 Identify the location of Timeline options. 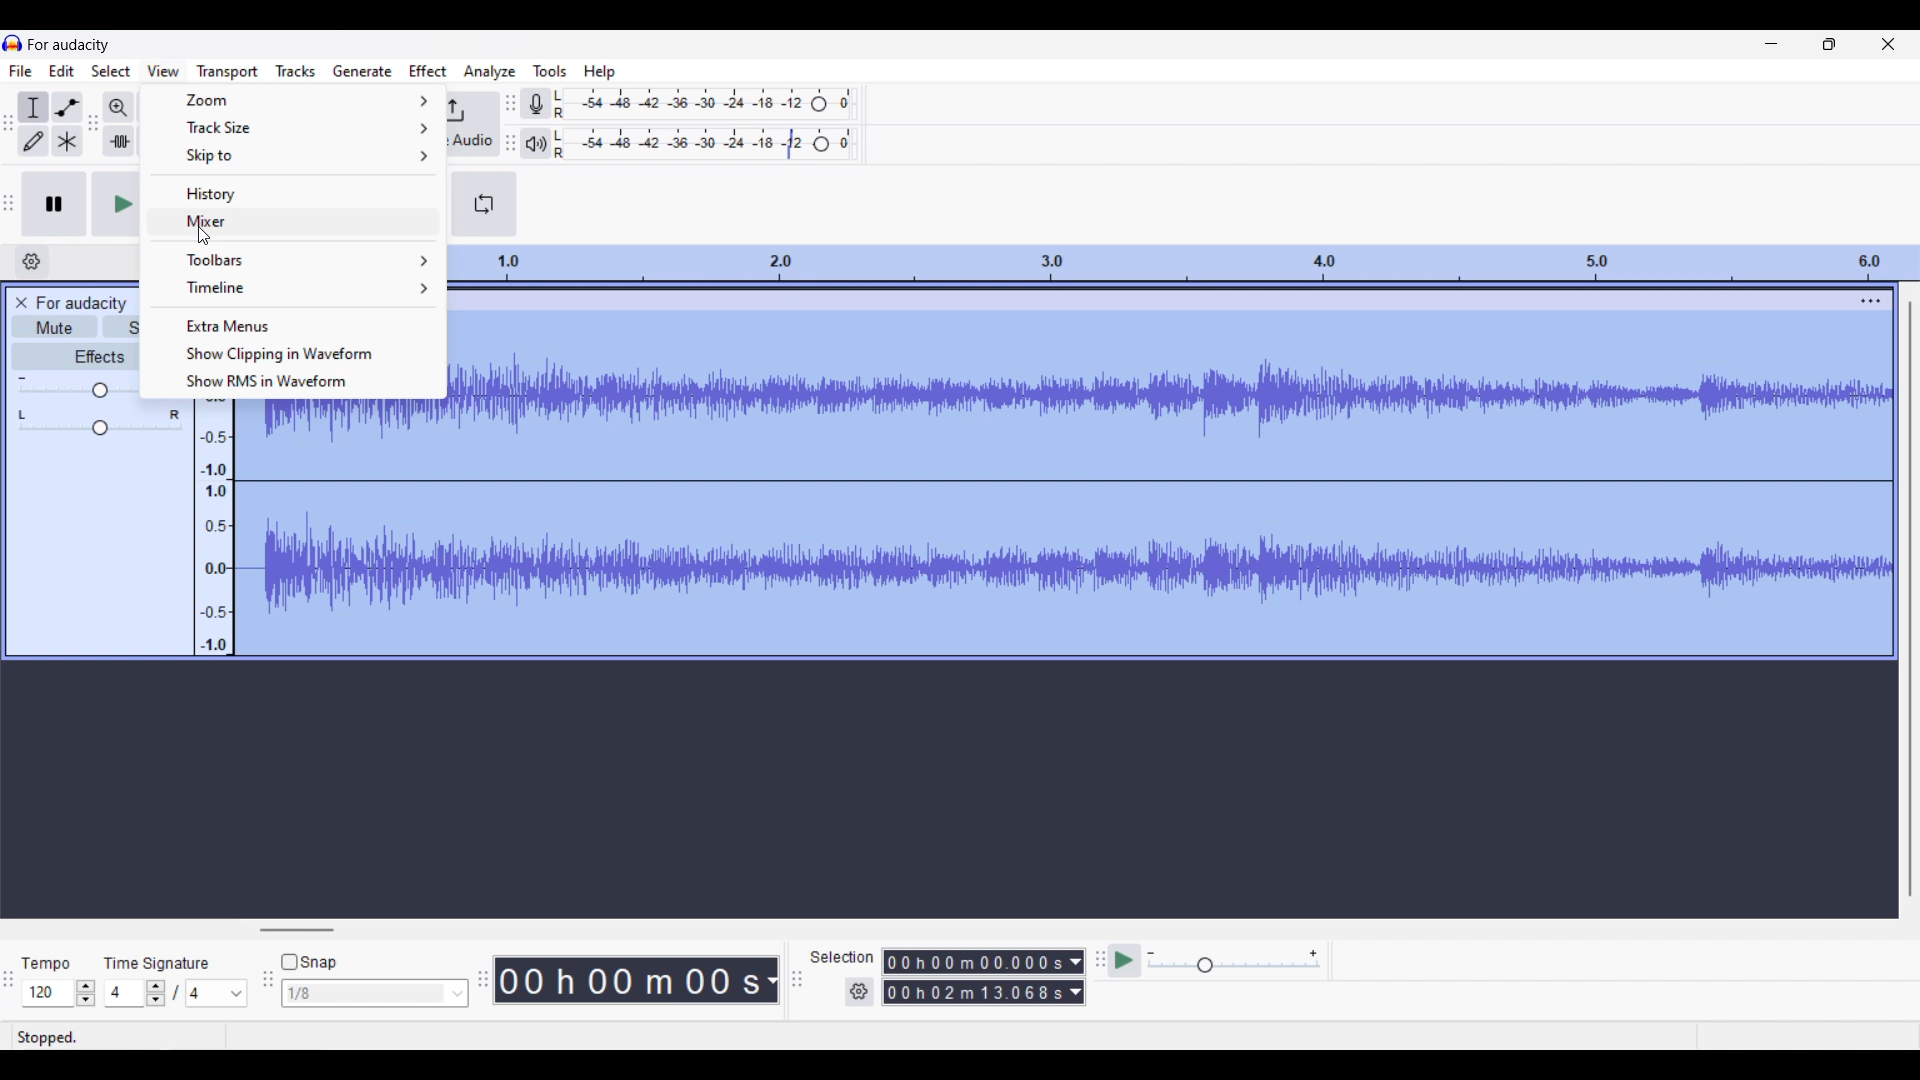
(294, 288).